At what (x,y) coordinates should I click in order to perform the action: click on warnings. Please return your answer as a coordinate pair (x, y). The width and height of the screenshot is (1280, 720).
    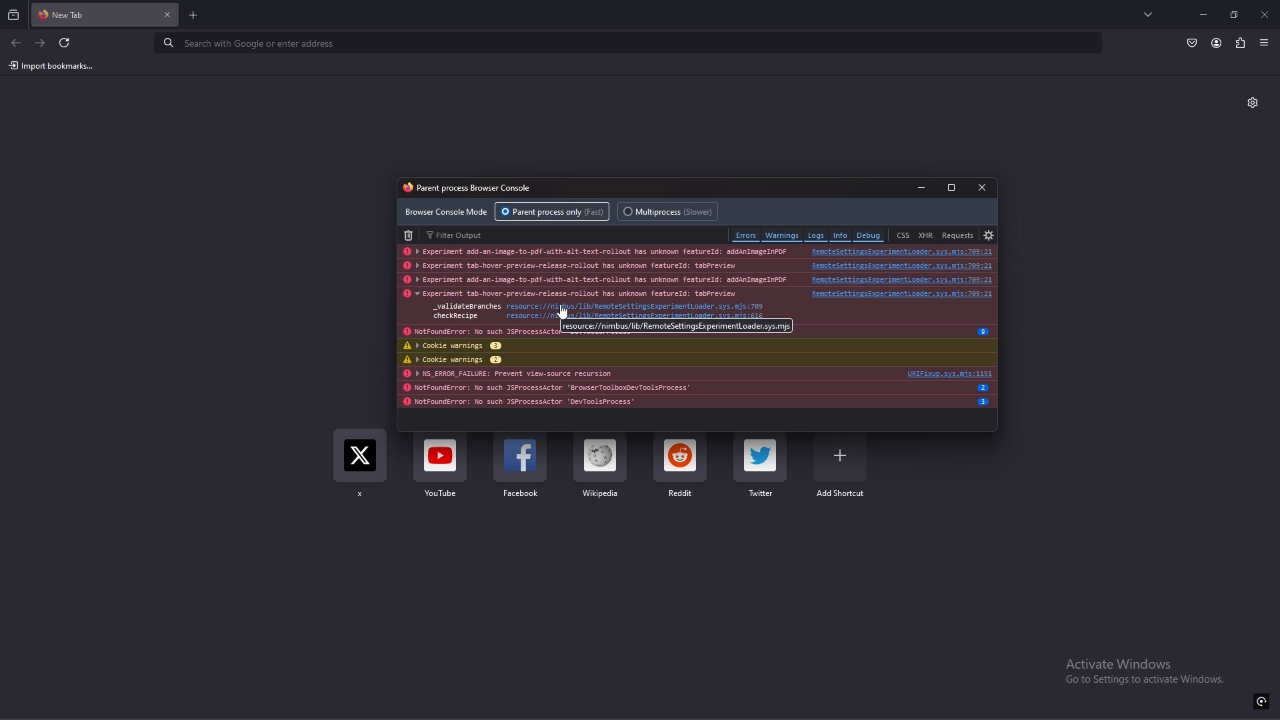
    Looking at the image, I should click on (783, 235).